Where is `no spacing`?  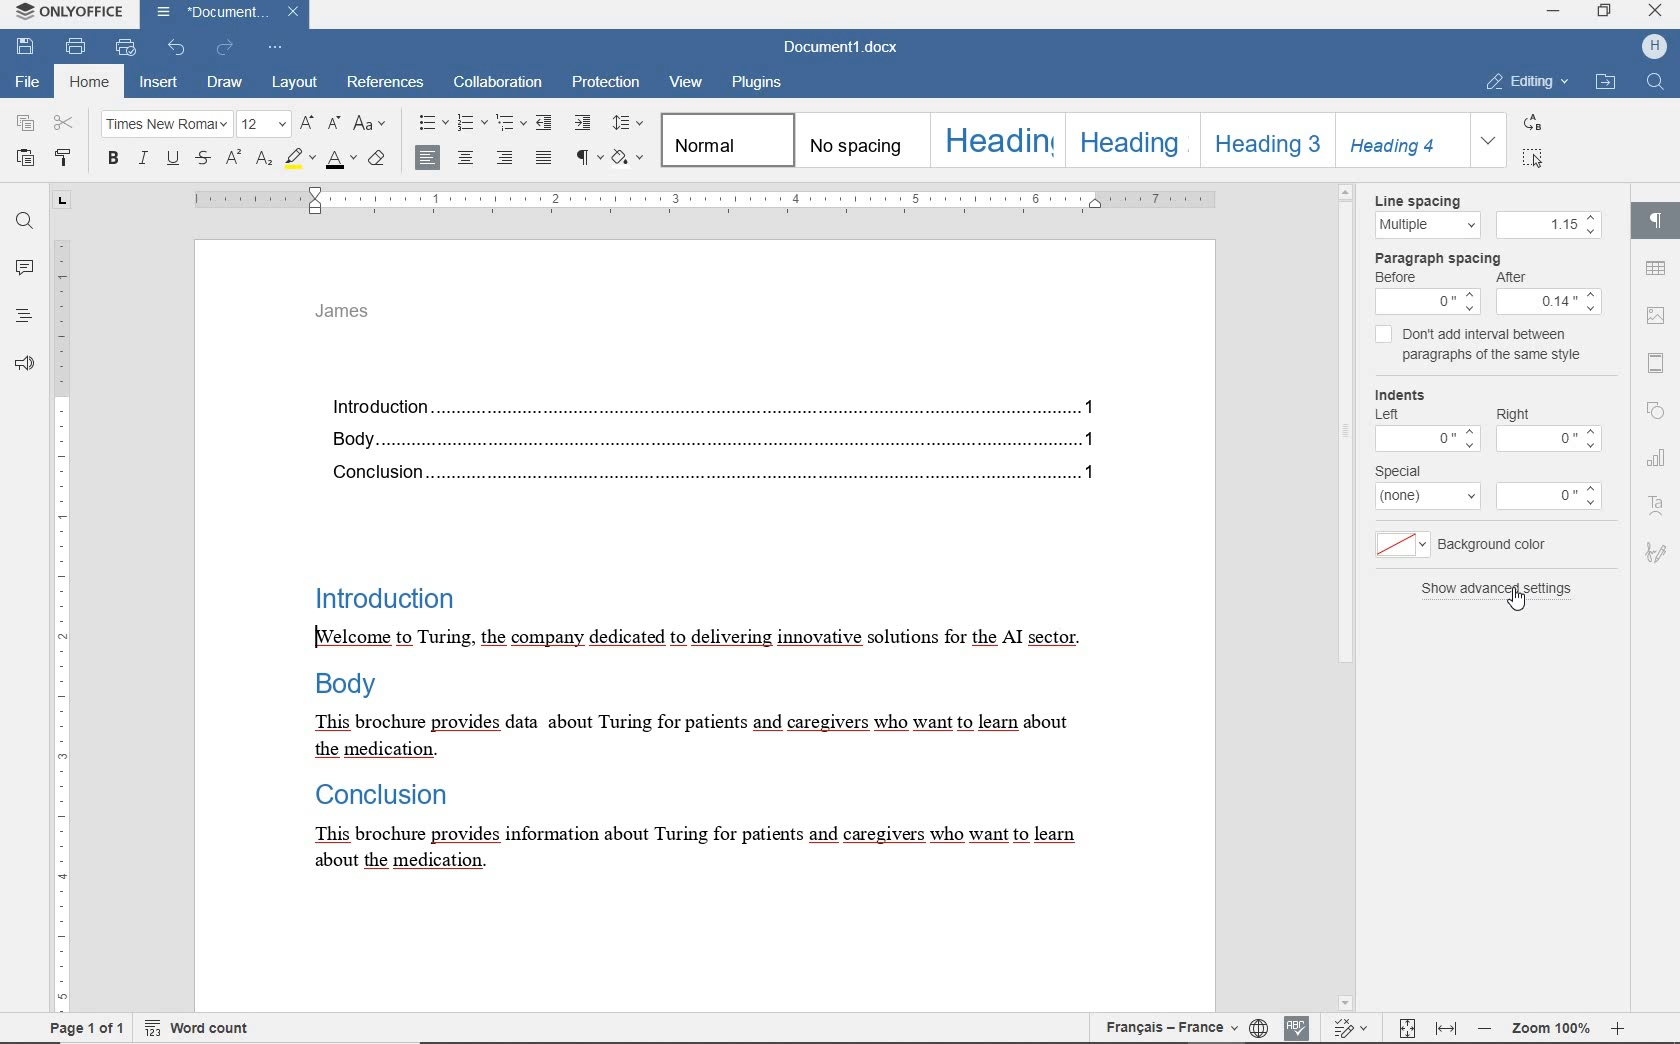
no spacing is located at coordinates (858, 141).